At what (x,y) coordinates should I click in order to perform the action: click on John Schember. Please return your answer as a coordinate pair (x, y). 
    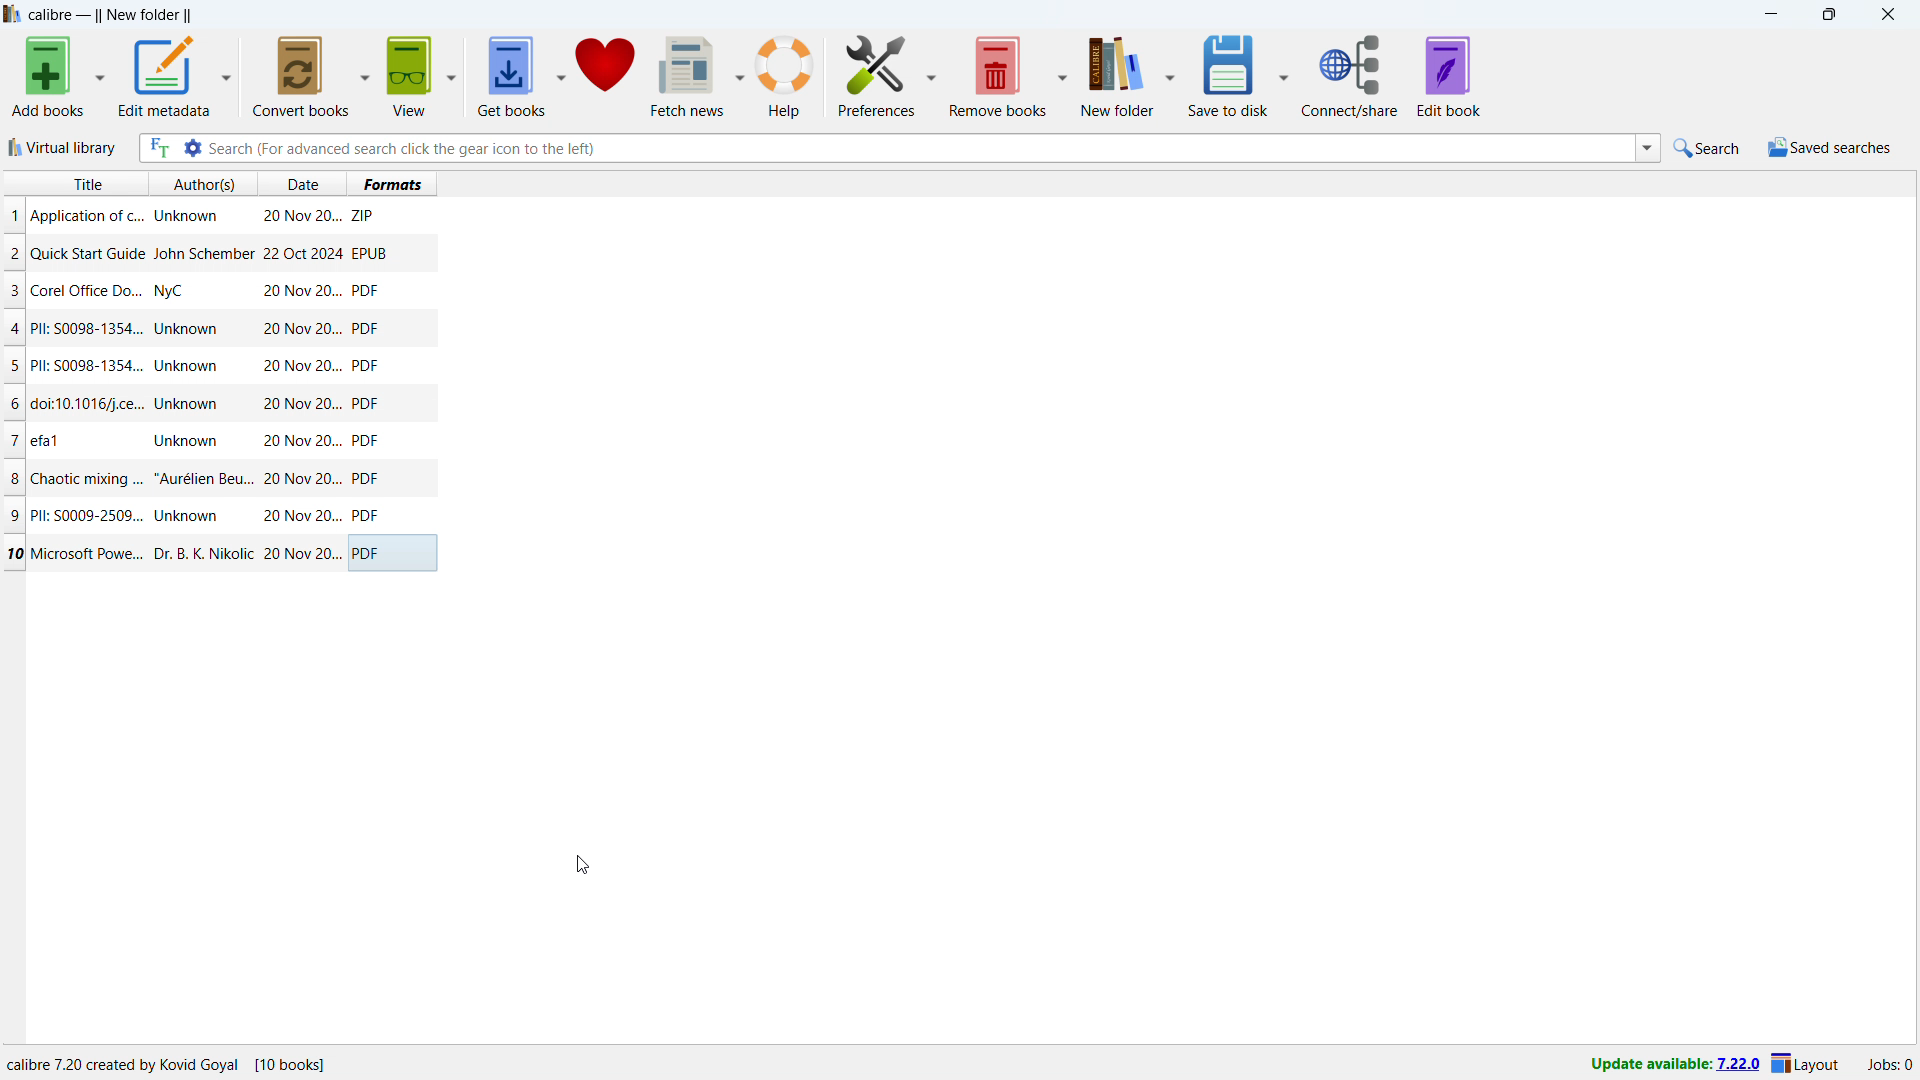
    Looking at the image, I should click on (204, 255).